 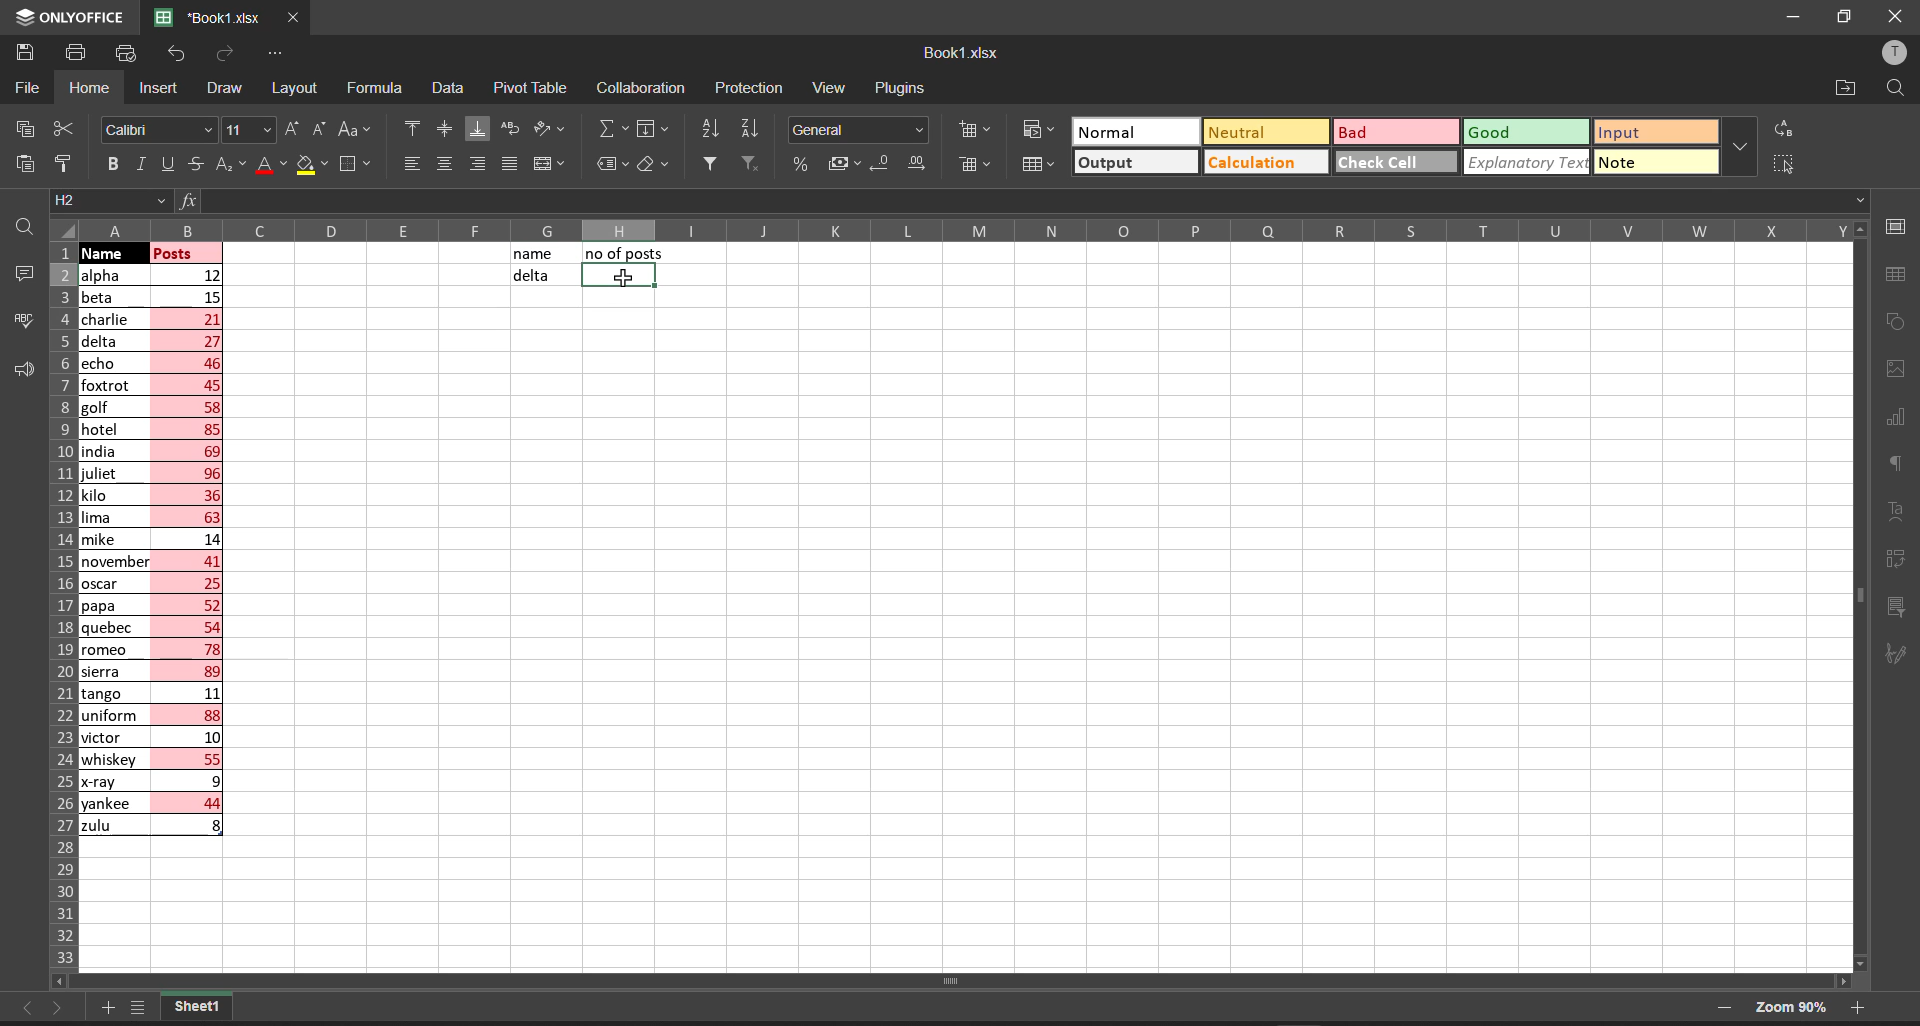 I want to click on merge and center, so click(x=550, y=165).